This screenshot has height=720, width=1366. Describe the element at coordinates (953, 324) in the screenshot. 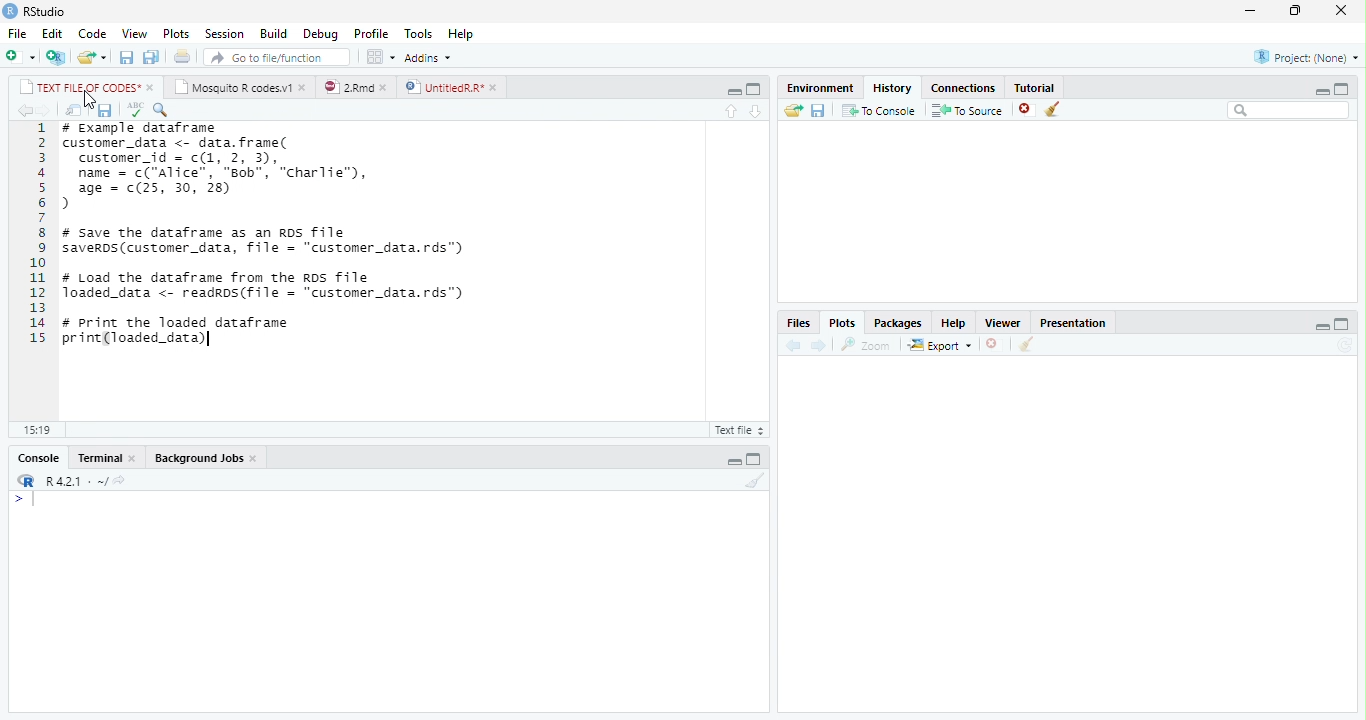

I see `Help` at that location.